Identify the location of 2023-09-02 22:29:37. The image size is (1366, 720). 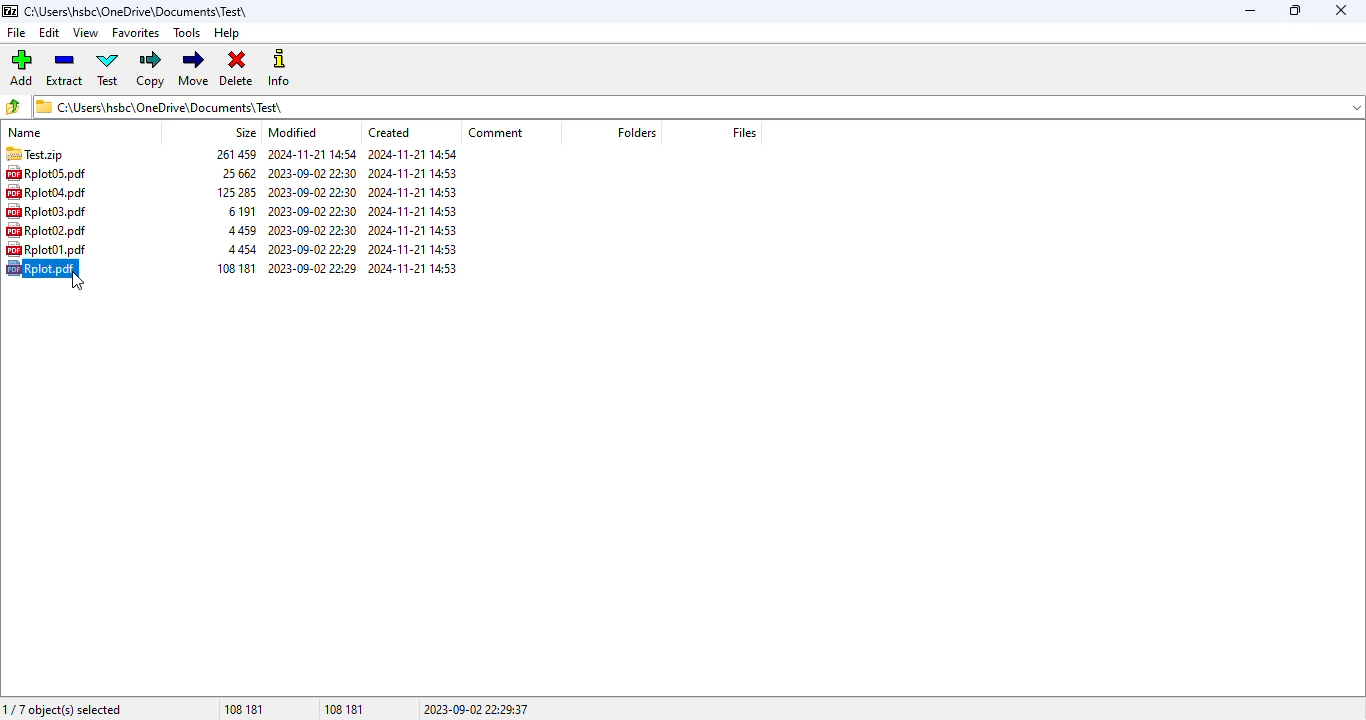
(477, 708).